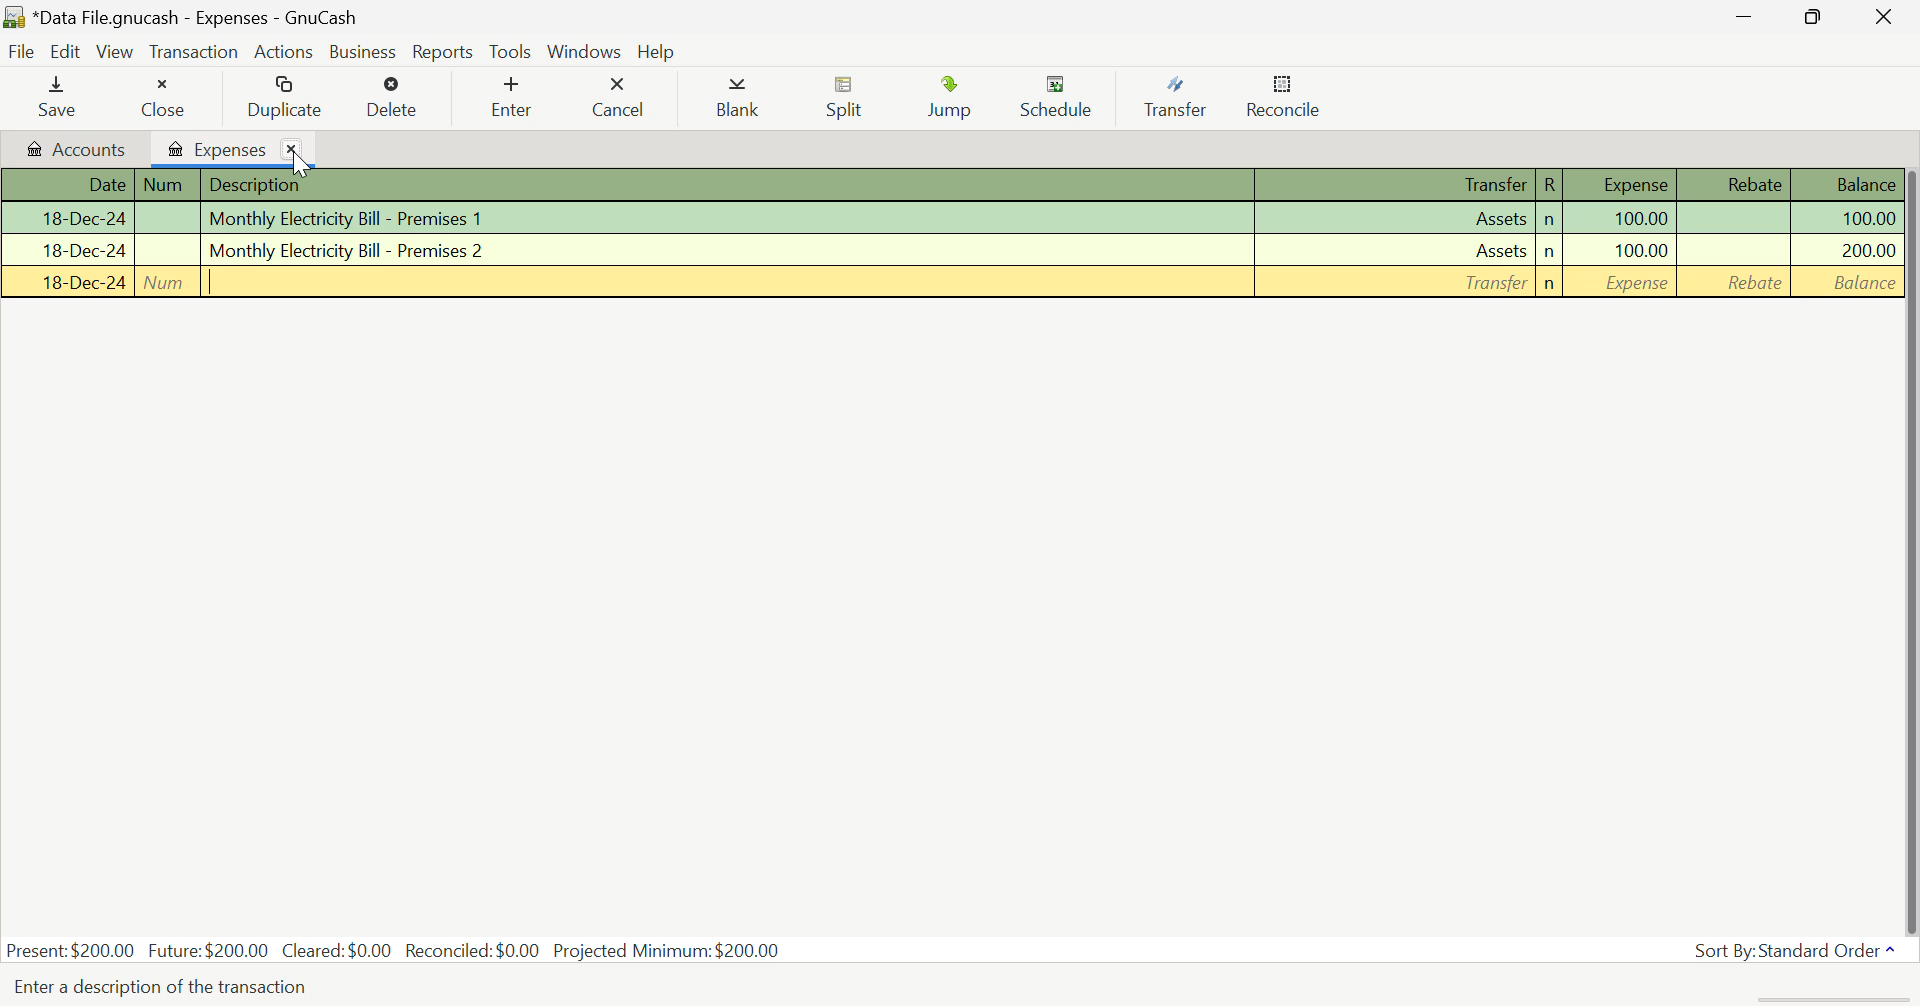 The image size is (1920, 1006). Describe the element at coordinates (302, 167) in the screenshot. I see `Cursor on Close Tab` at that location.